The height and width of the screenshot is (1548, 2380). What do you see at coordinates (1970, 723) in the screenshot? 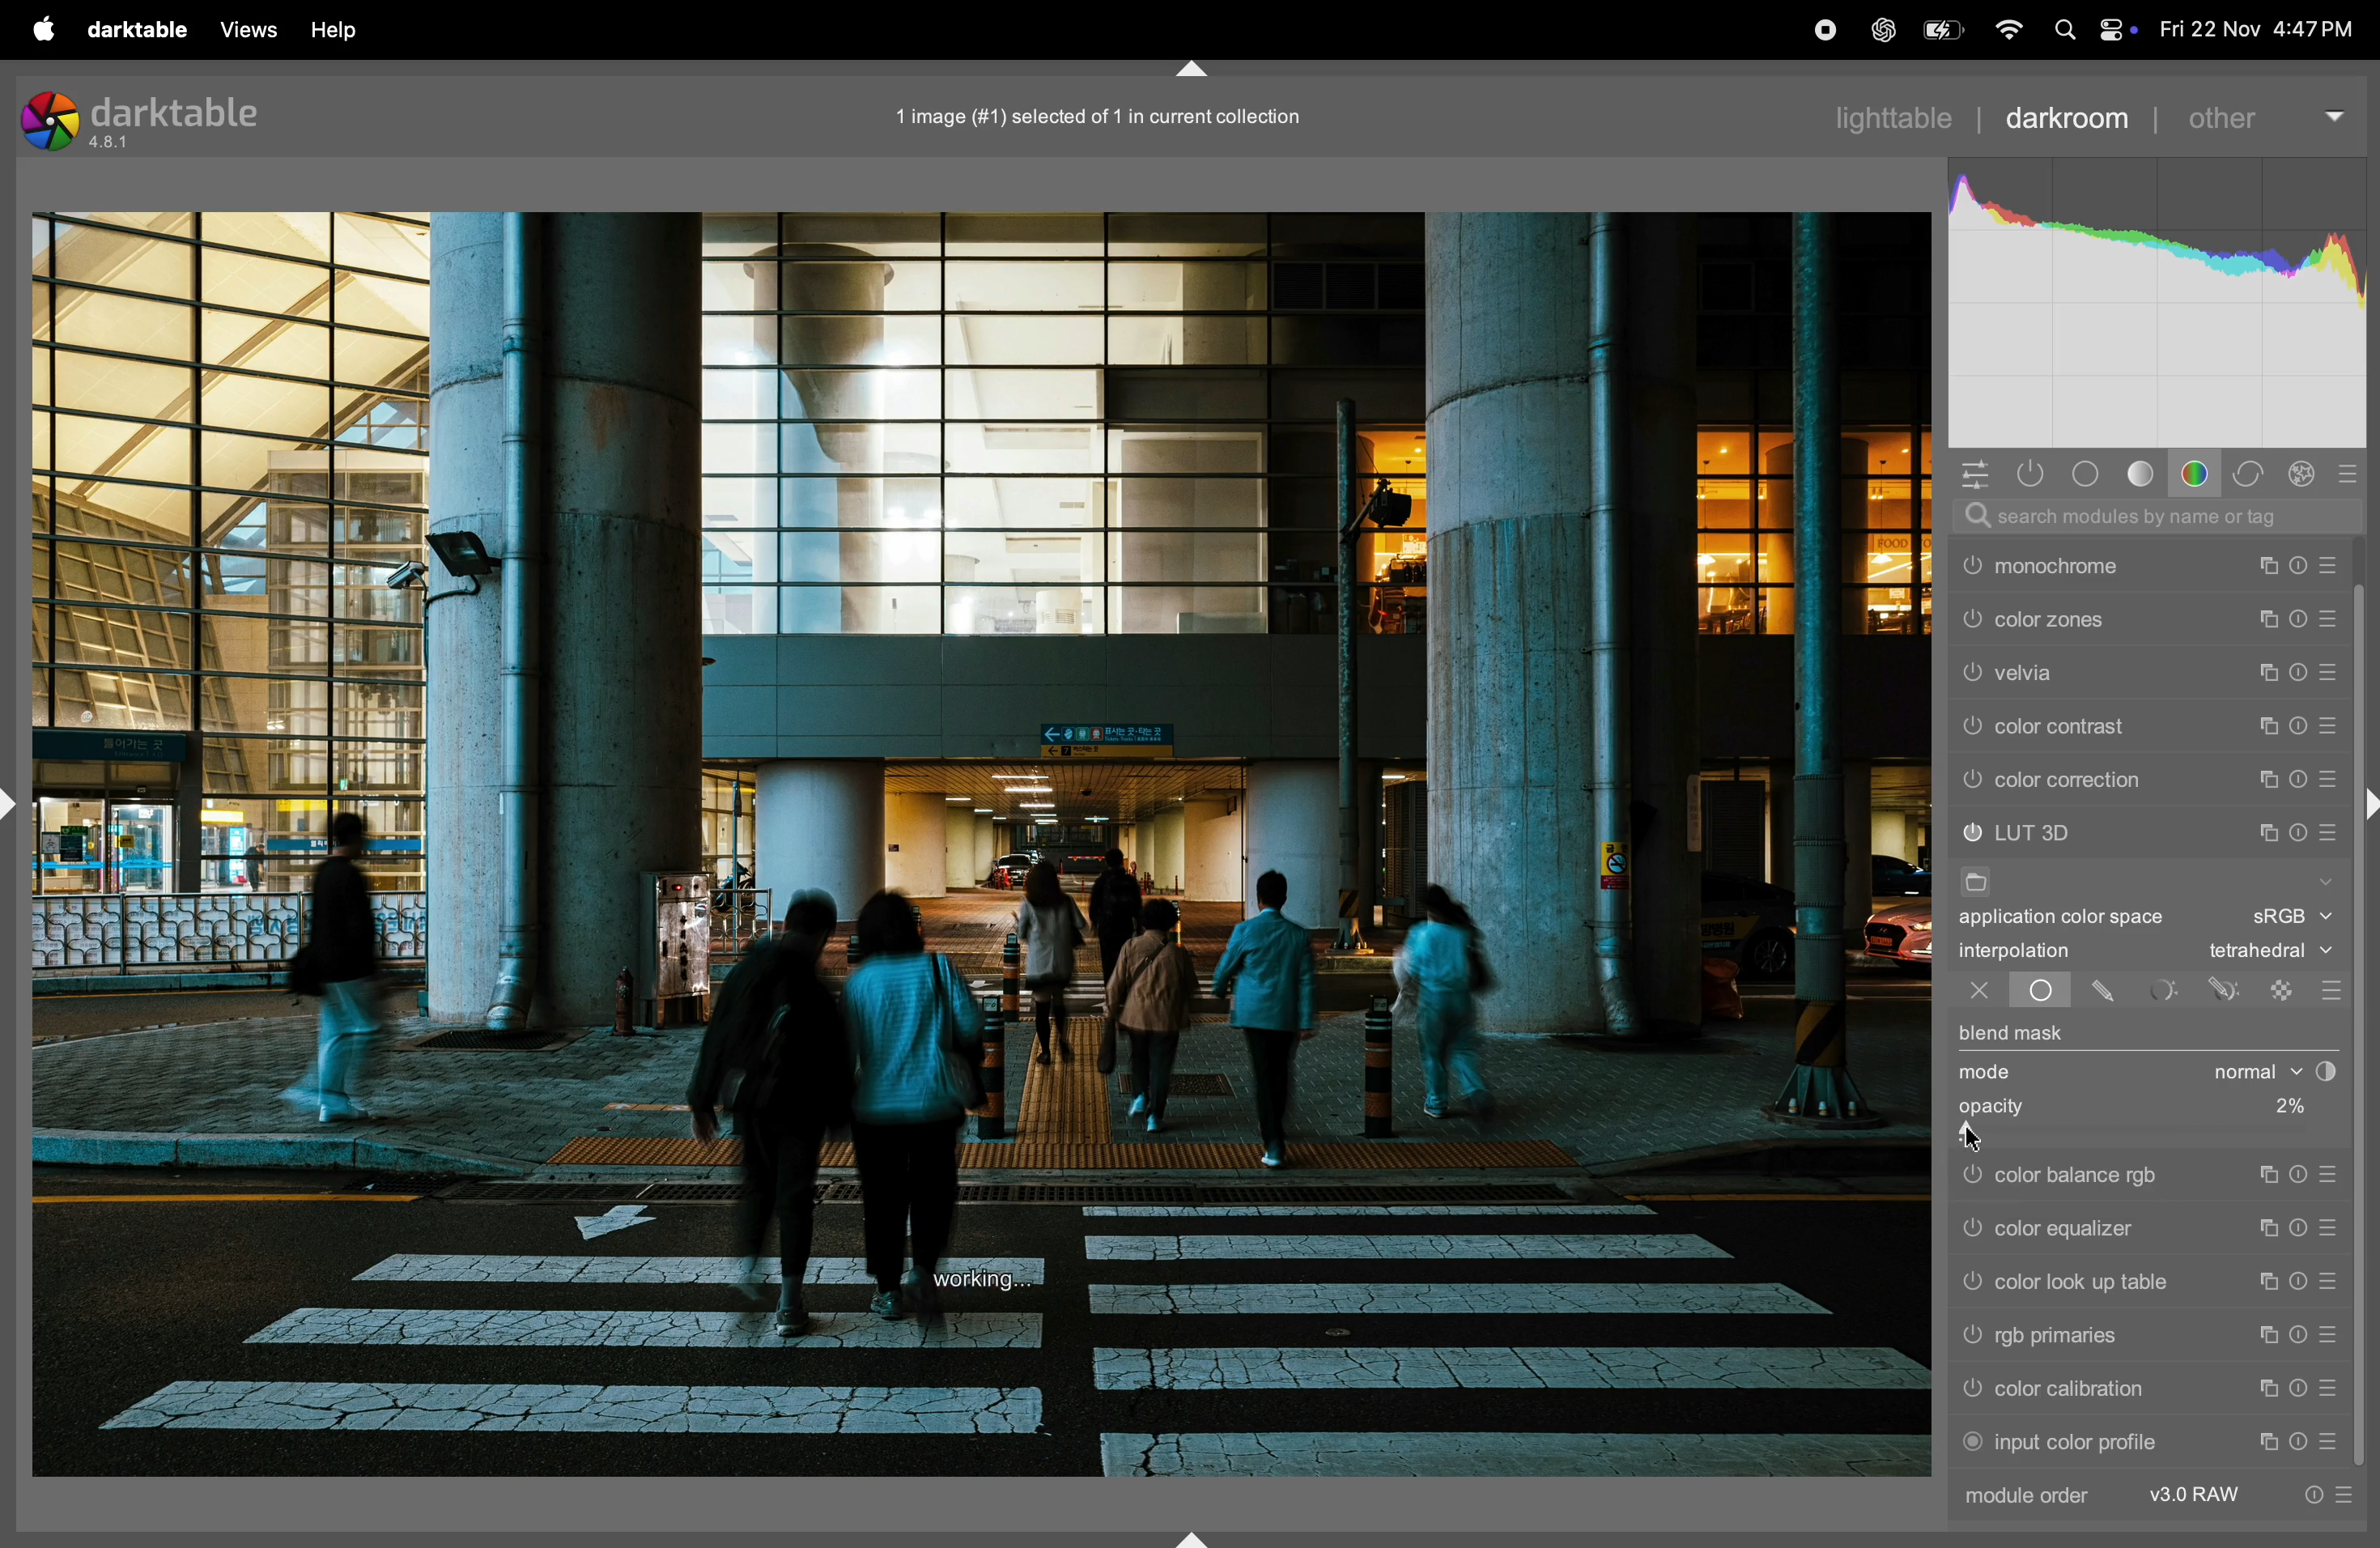
I see `velvia switched off` at bounding box center [1970, 723].